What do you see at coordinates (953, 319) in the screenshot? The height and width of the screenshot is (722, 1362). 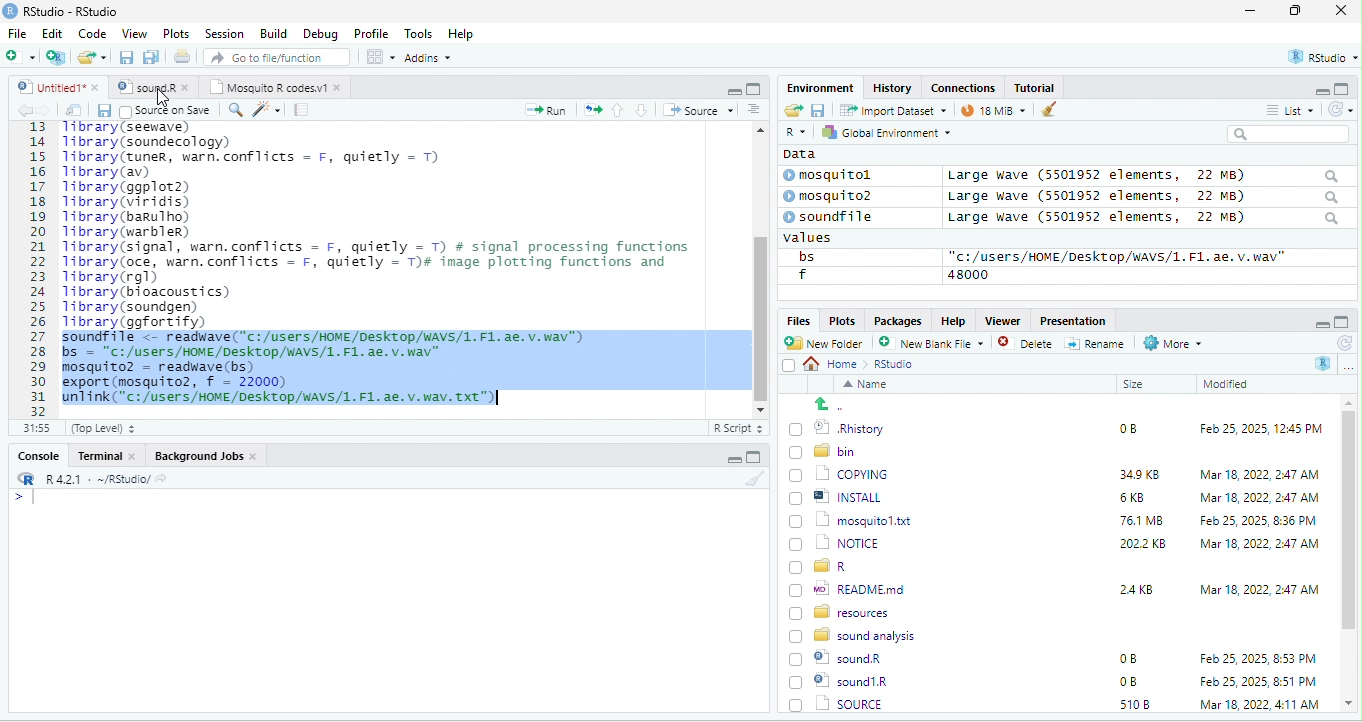 I see `Help` at bounding box center [953, 319].